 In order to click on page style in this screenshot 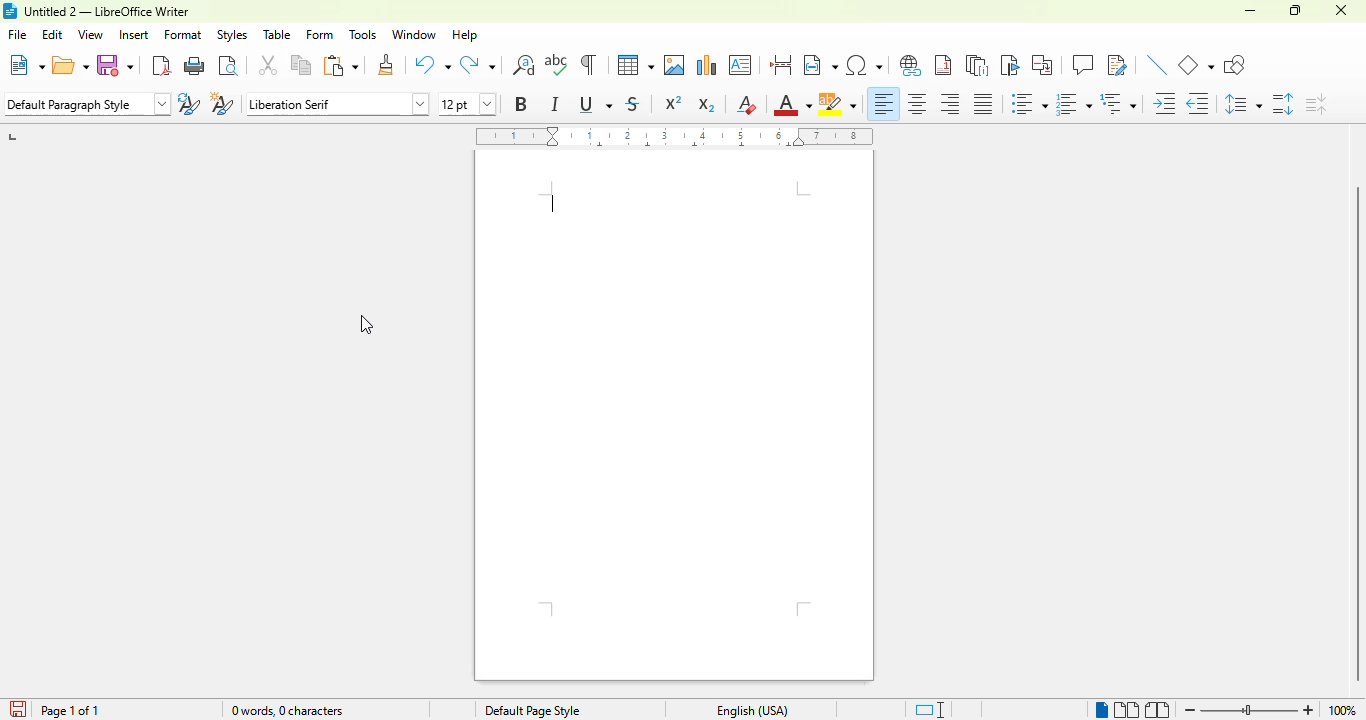, I will do `click(531, 710)`.